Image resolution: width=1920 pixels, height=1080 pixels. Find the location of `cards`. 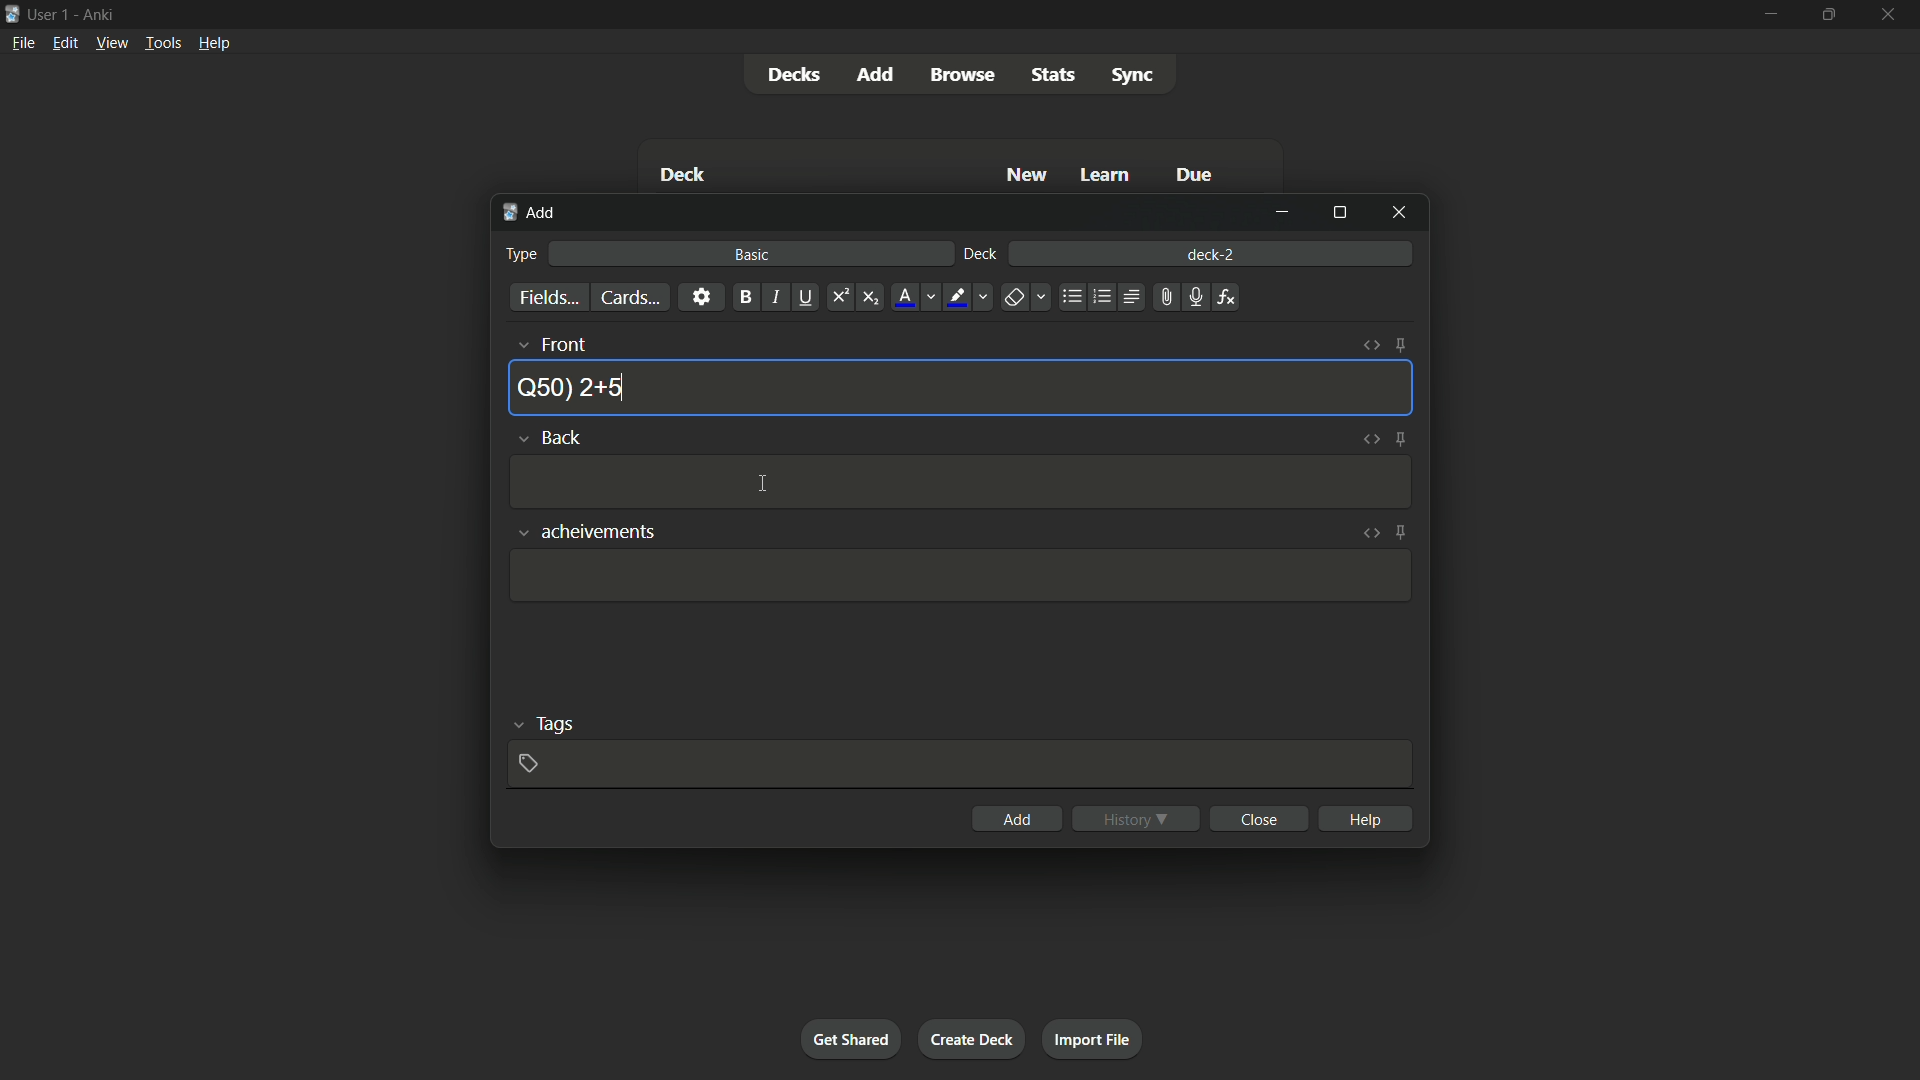

cards is located at coordinates (632, 297).